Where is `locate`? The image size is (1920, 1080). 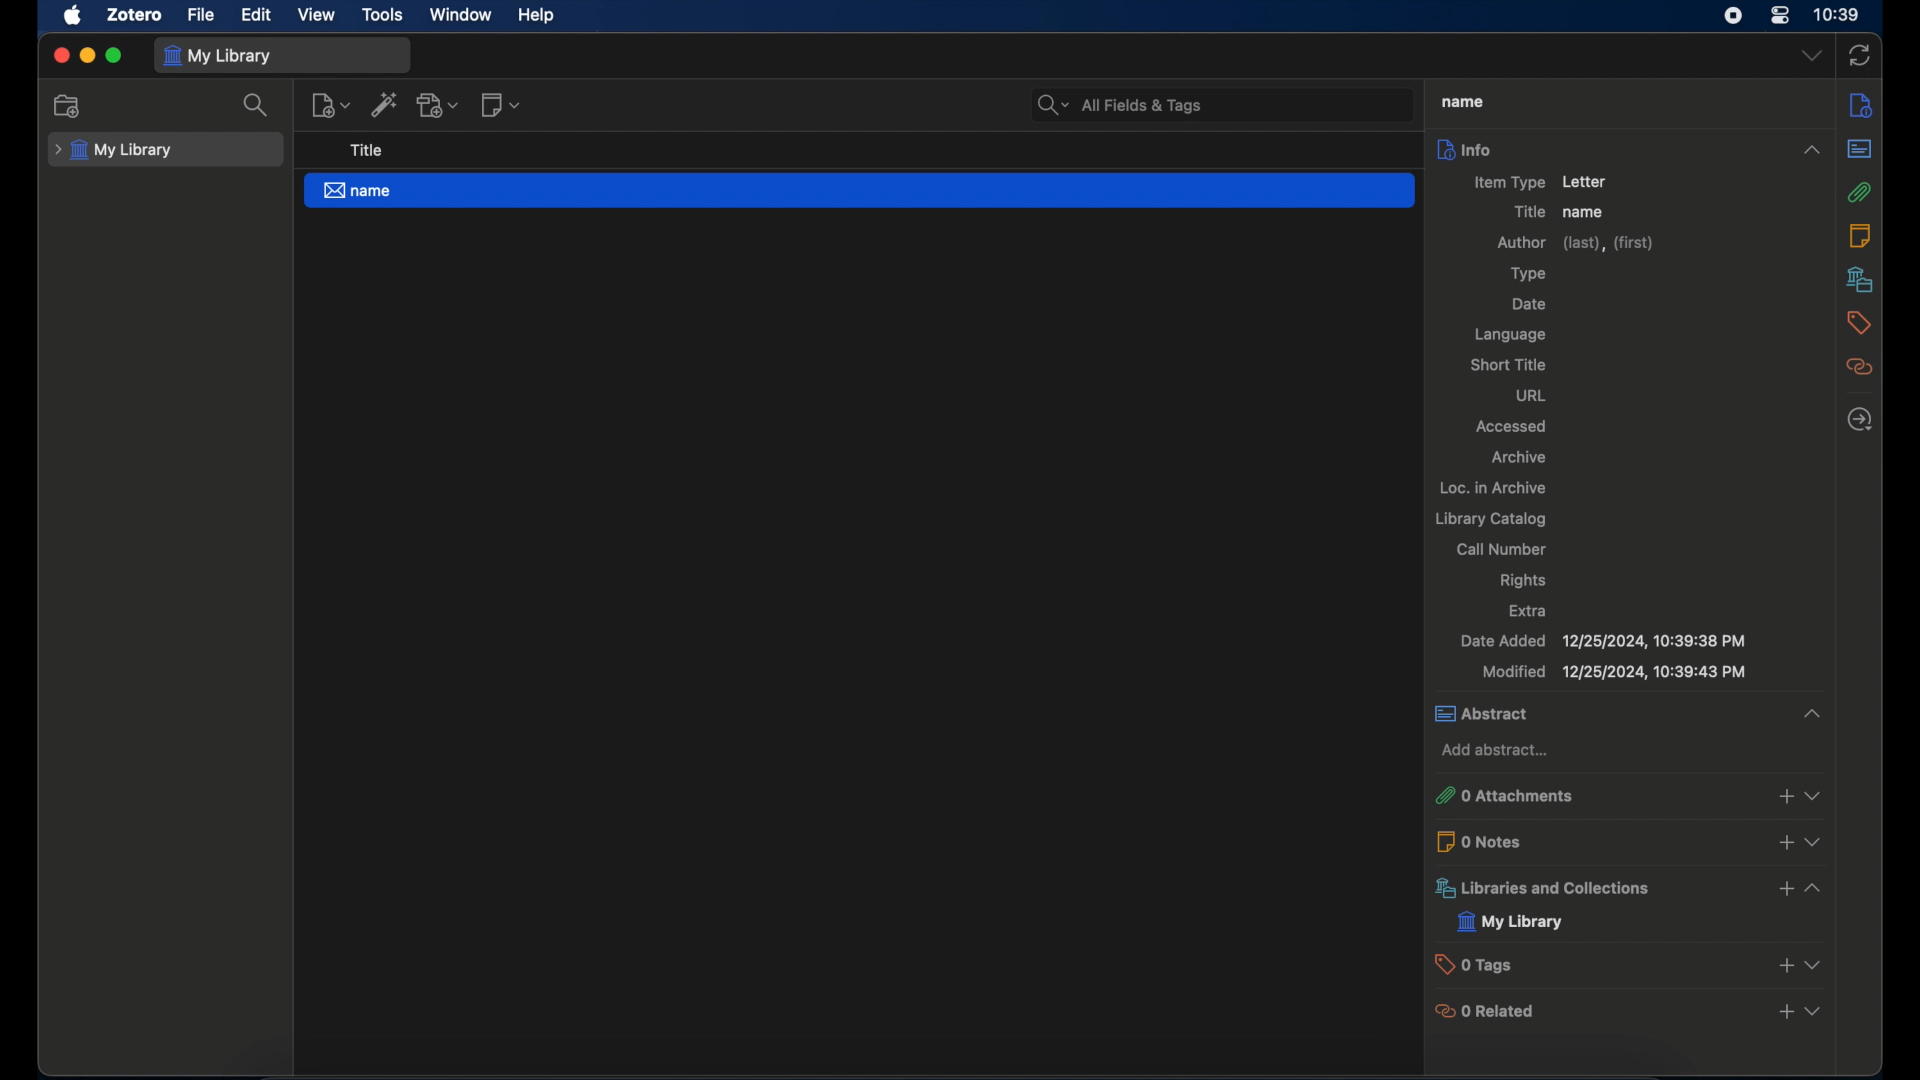 locate is located at coordinates (1860, 421).